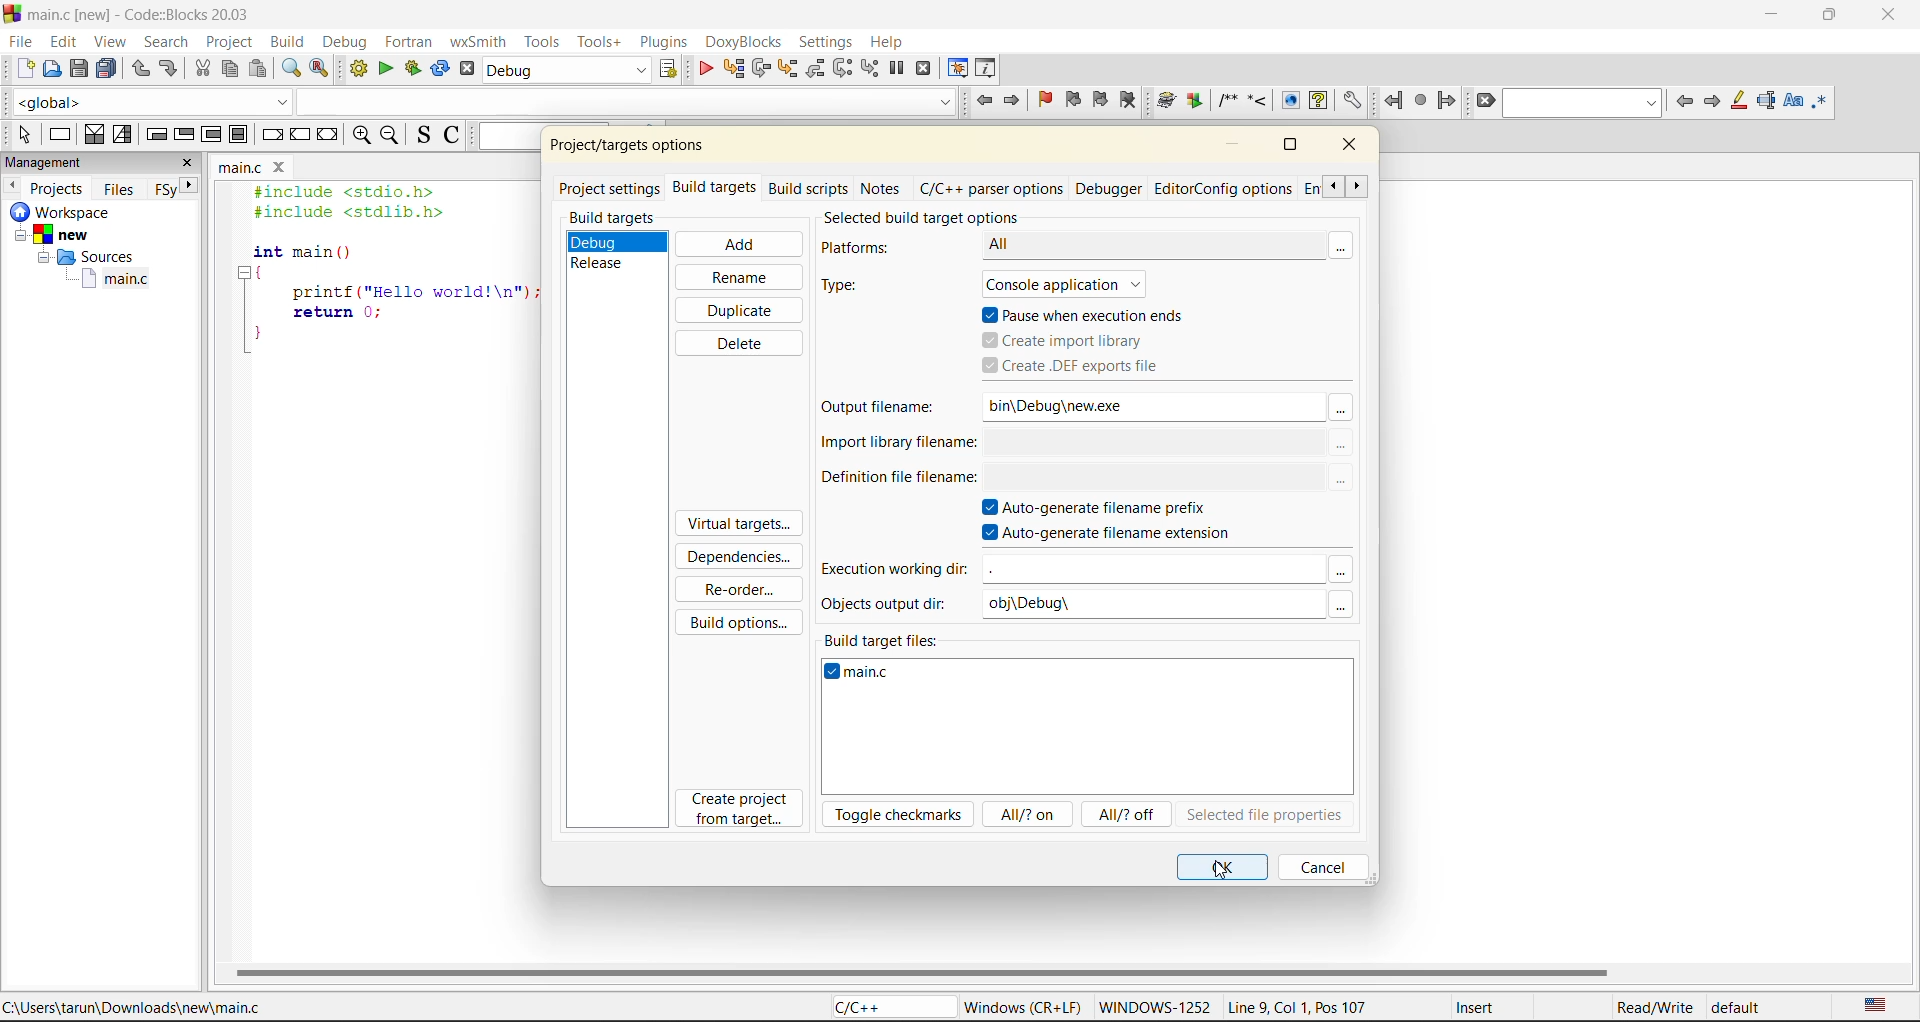 The image size is (1920, 1022). Describe the element at coordinates (763, 71) in the screenshot. I see `next line` at that location.